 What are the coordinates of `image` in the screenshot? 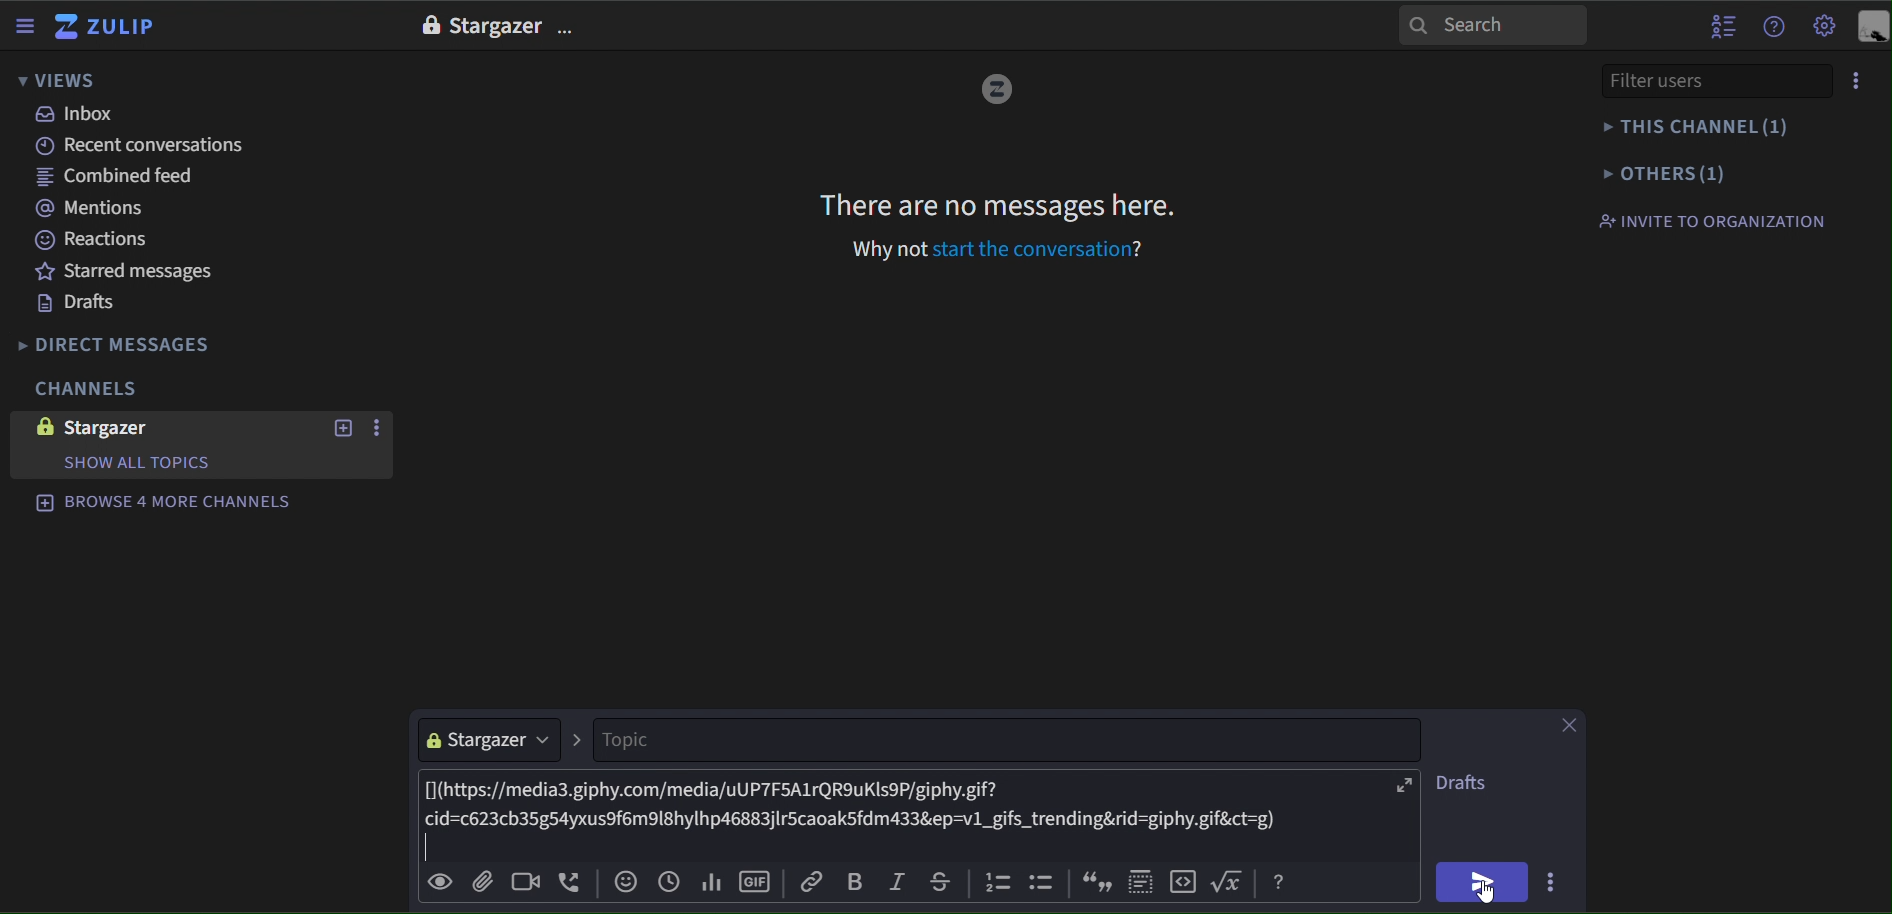 It's located at (996, 91).